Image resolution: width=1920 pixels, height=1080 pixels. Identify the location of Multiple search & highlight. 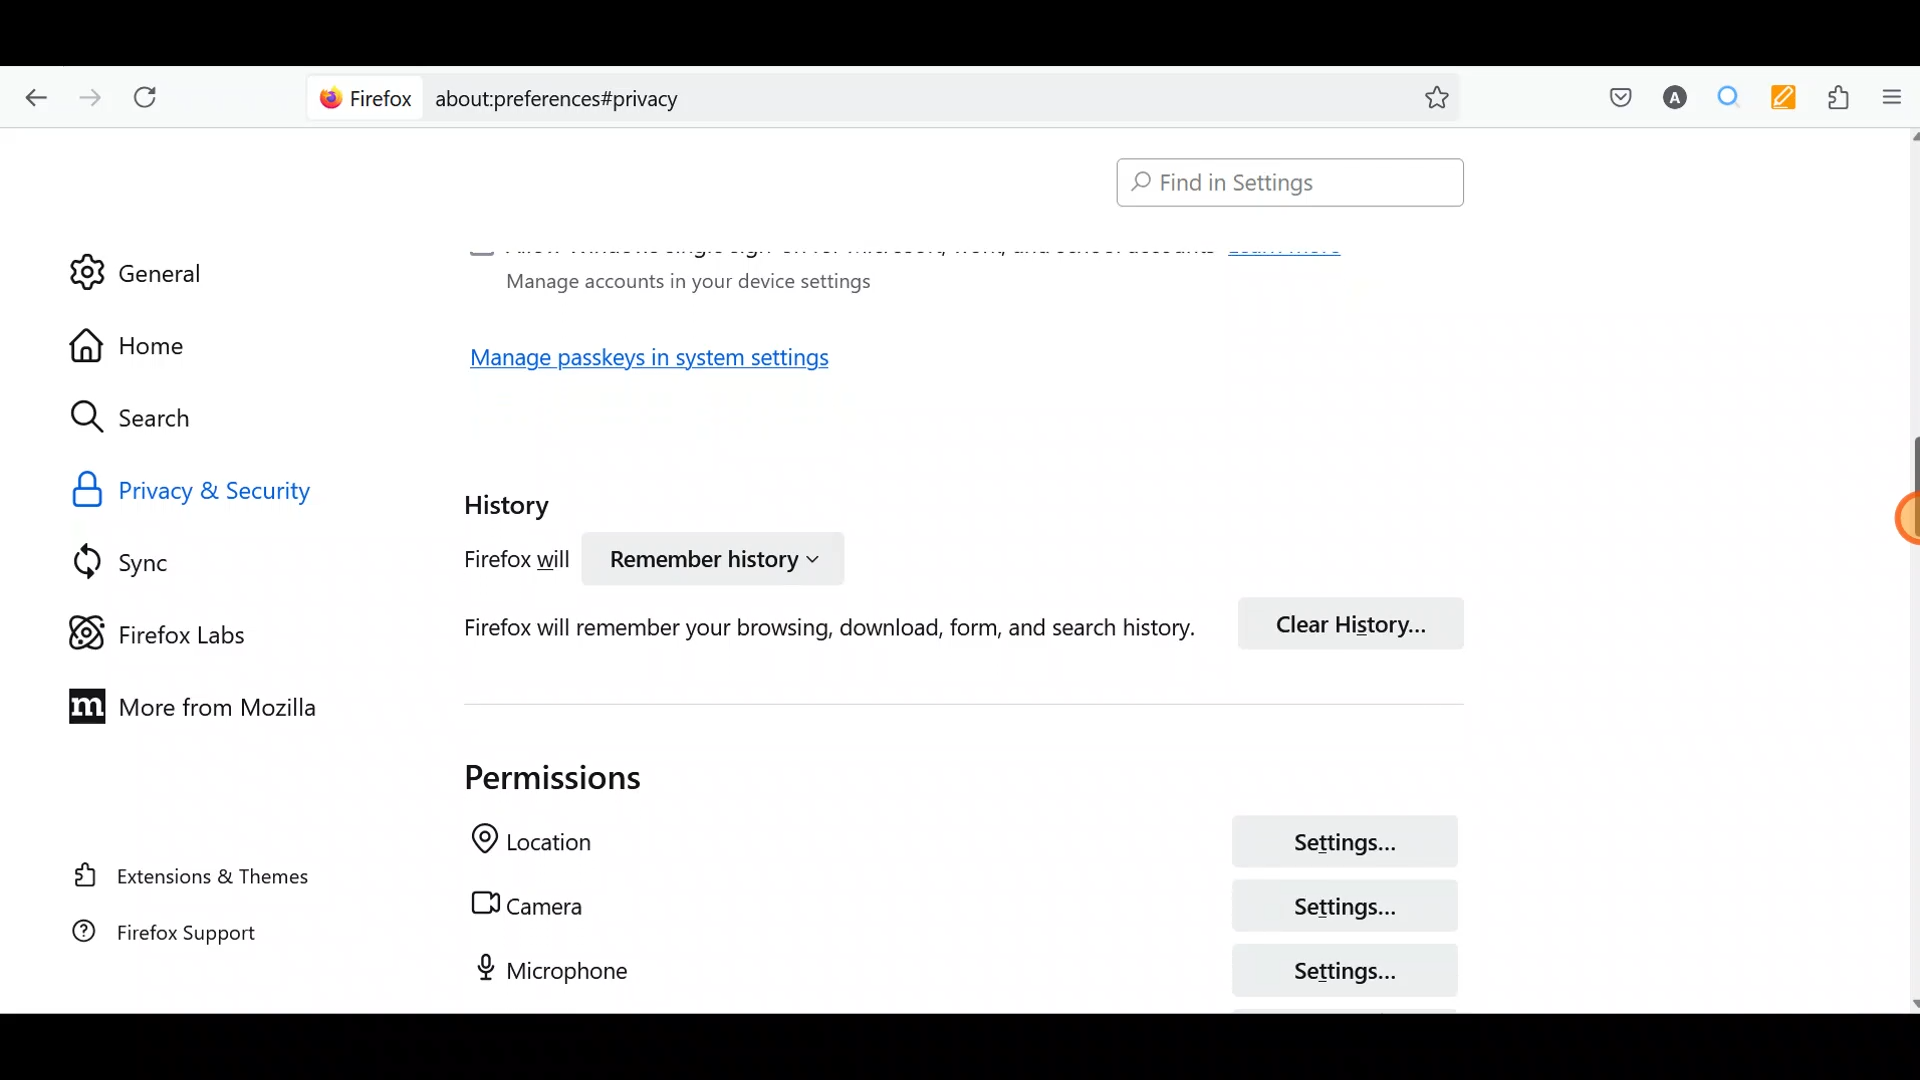
(1721, 99).